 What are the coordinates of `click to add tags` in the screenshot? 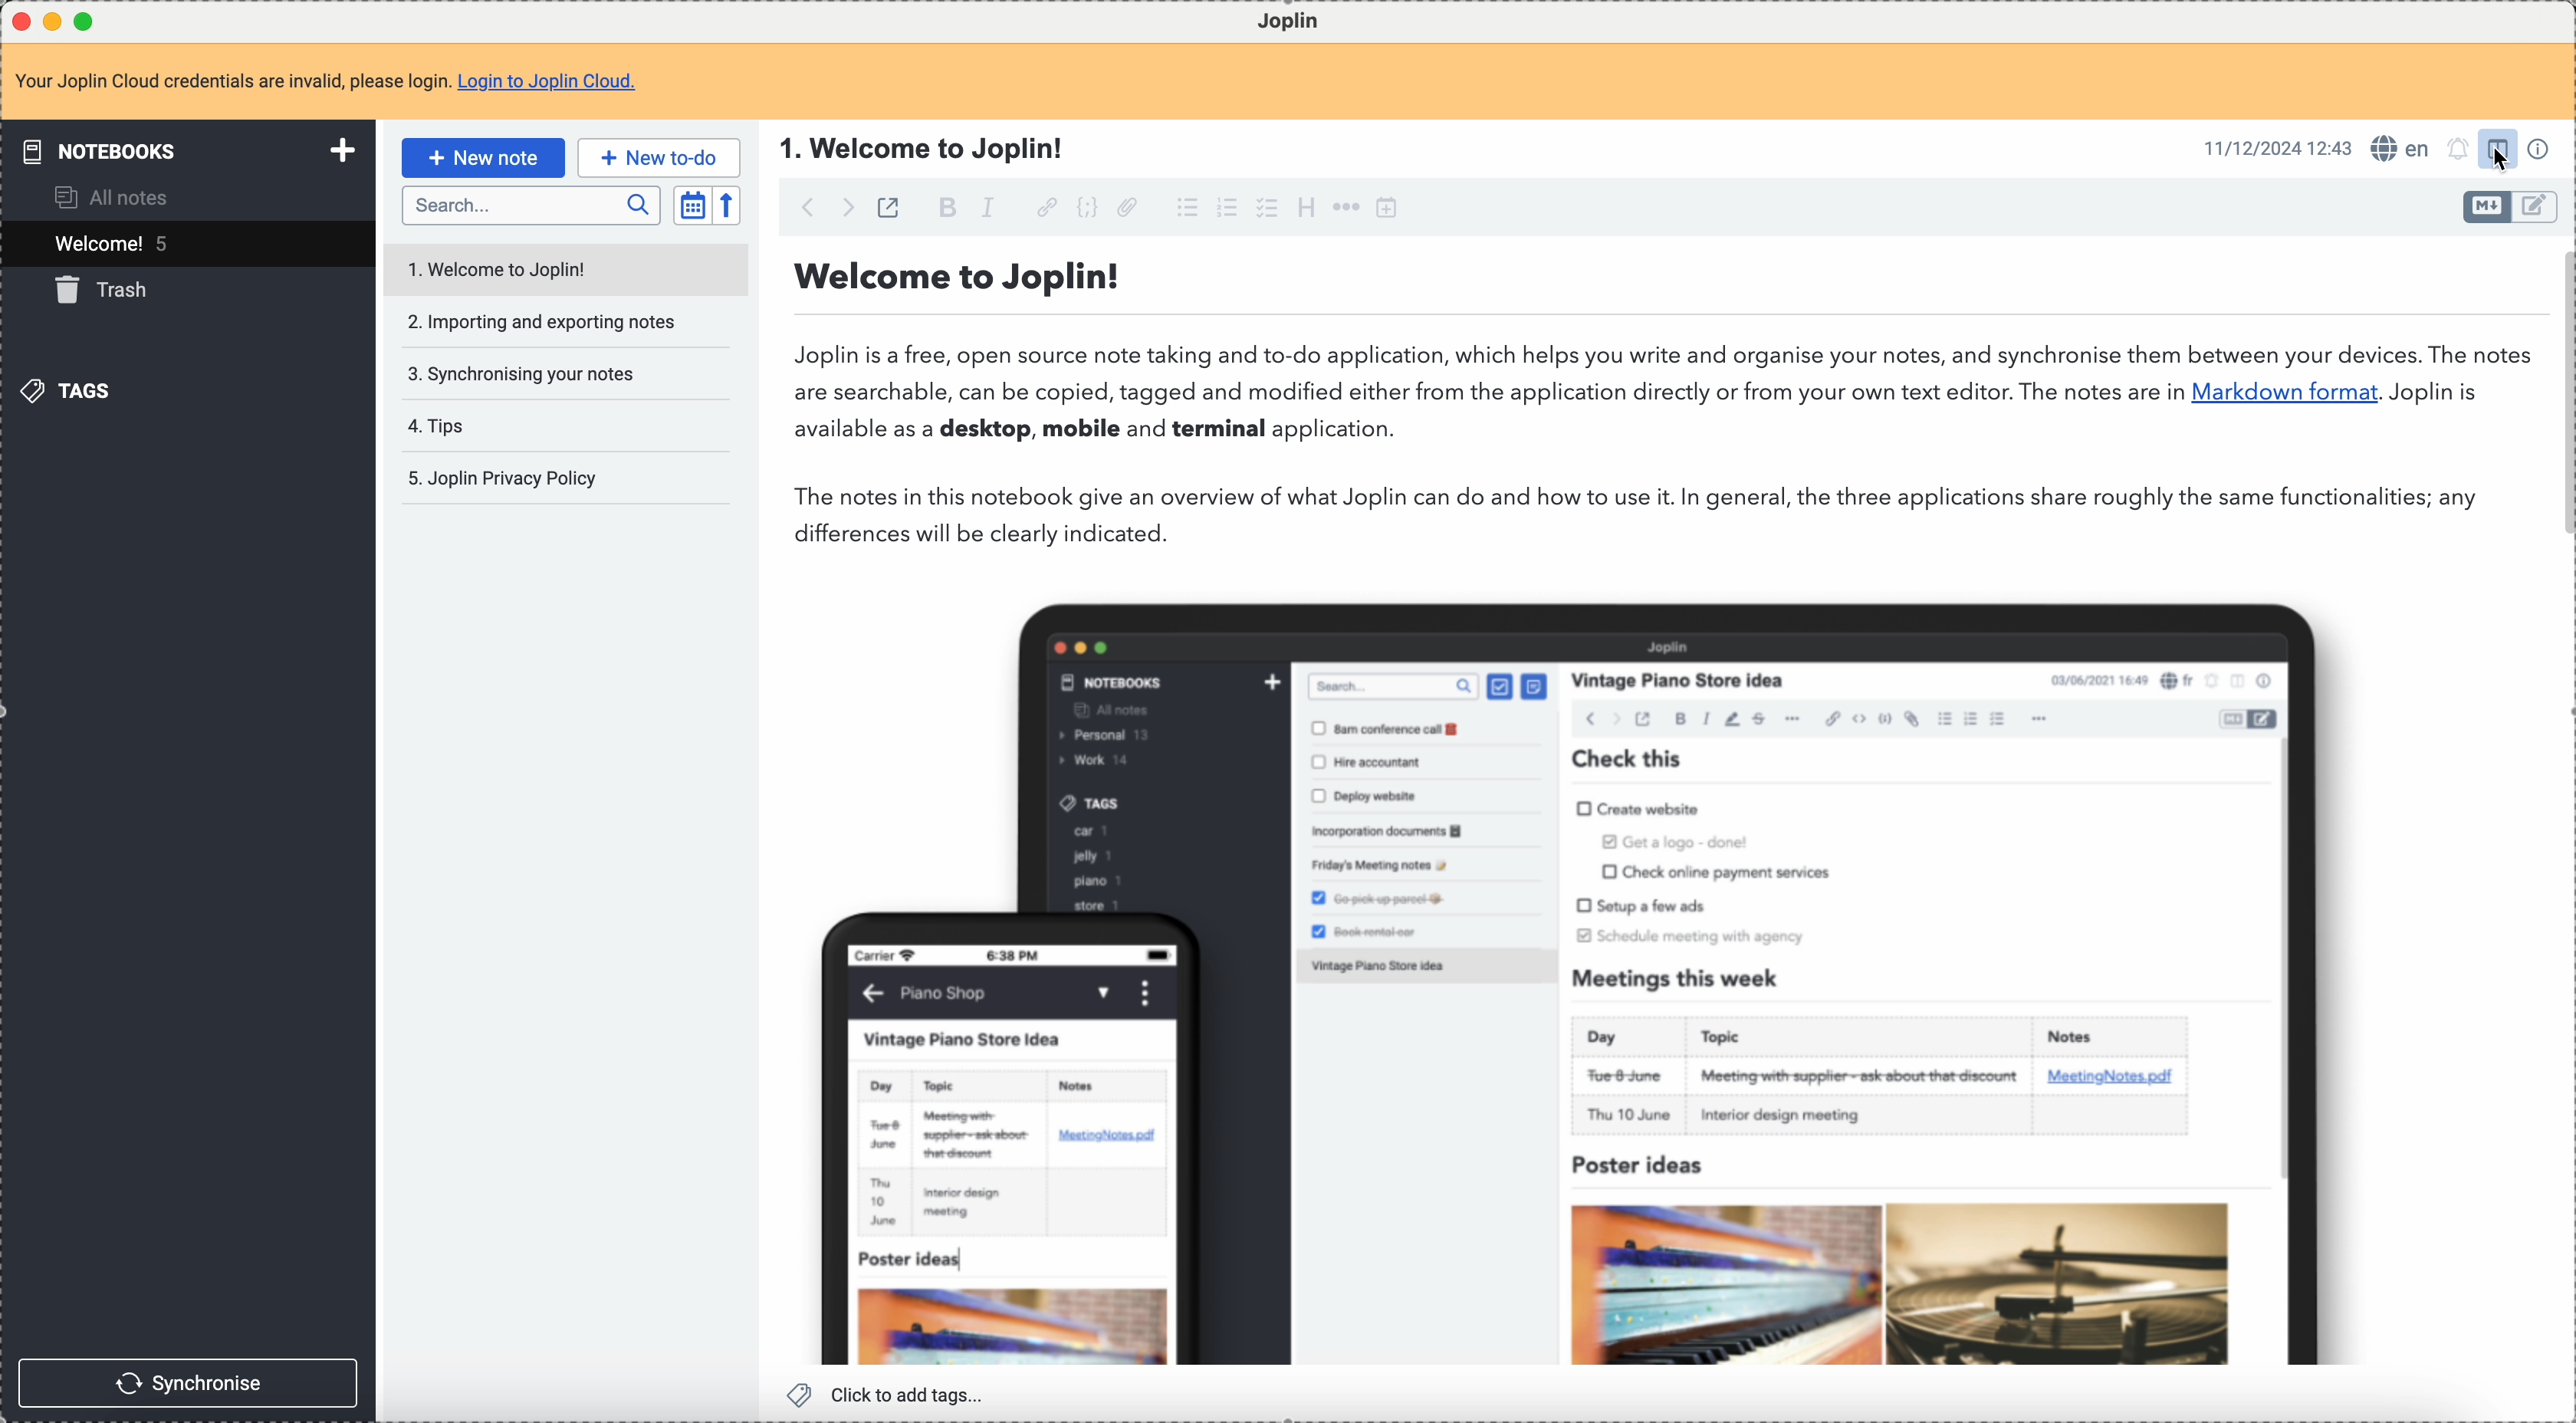 It's located at (892, 1395).